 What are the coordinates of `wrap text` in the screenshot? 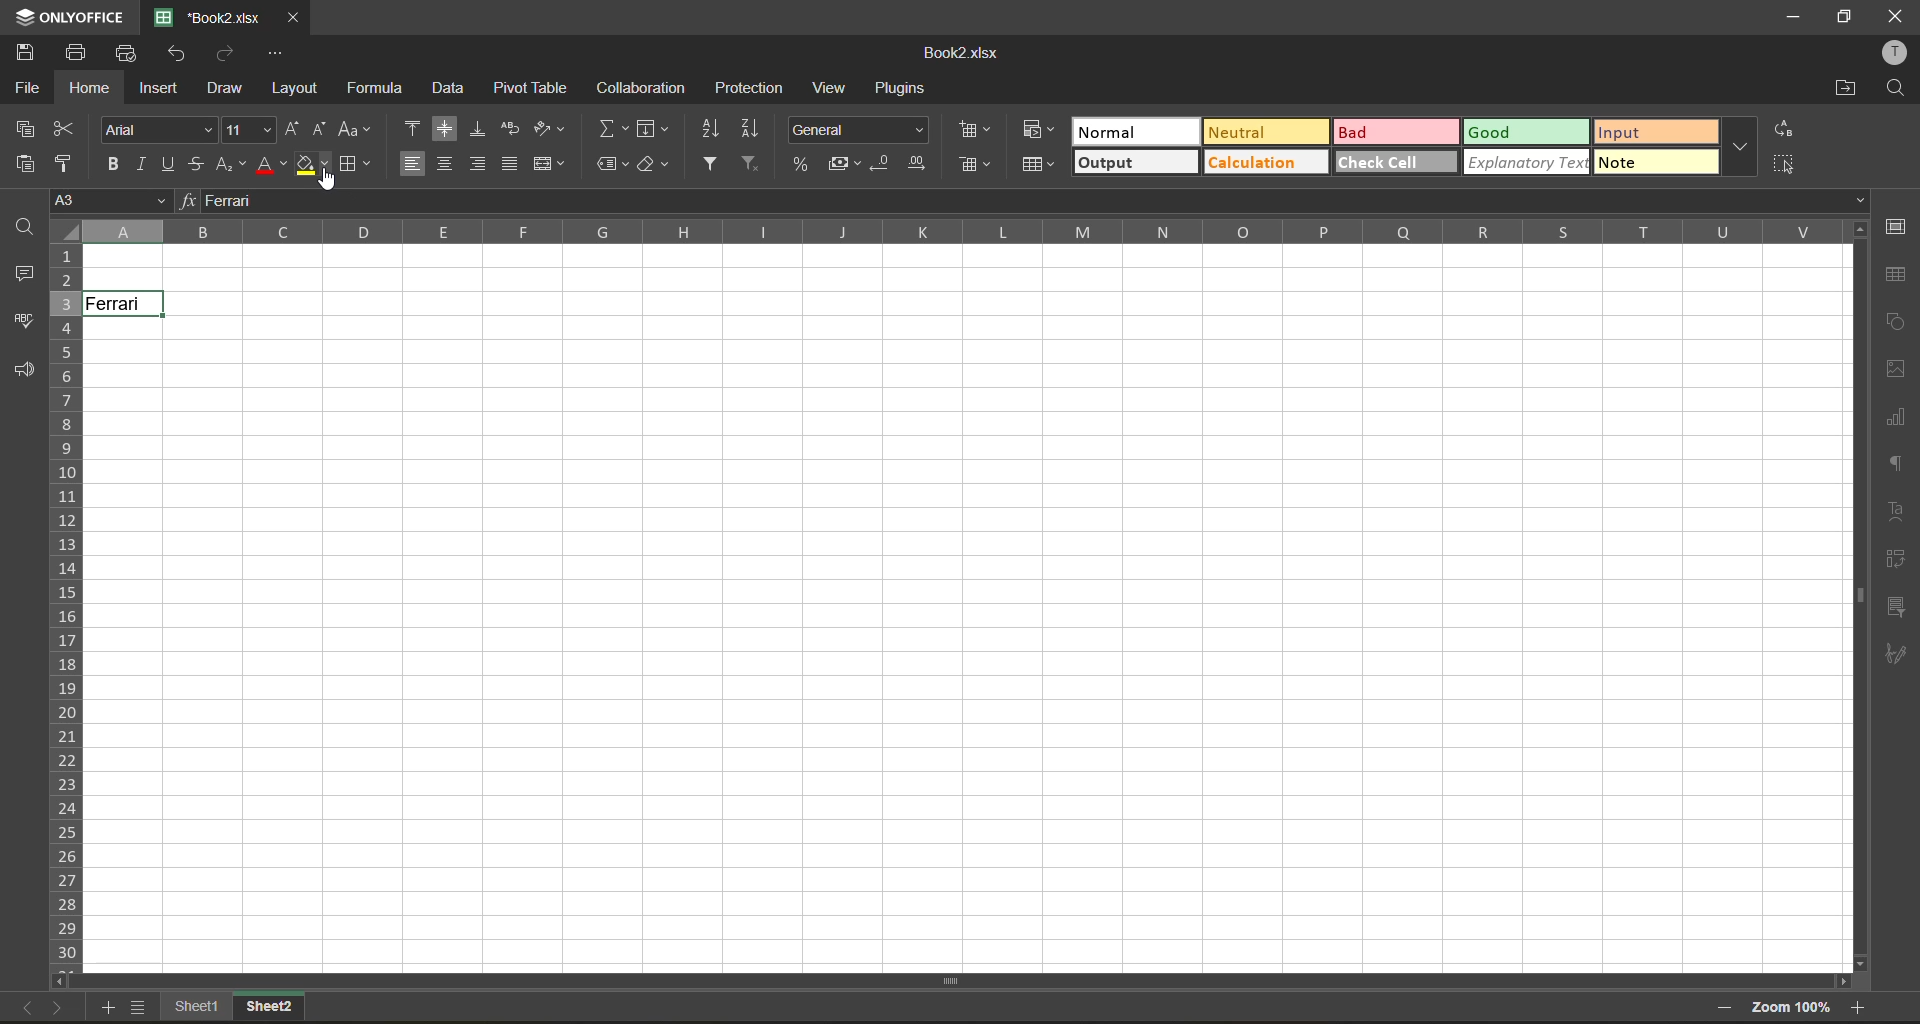 It's located at (510, 129).